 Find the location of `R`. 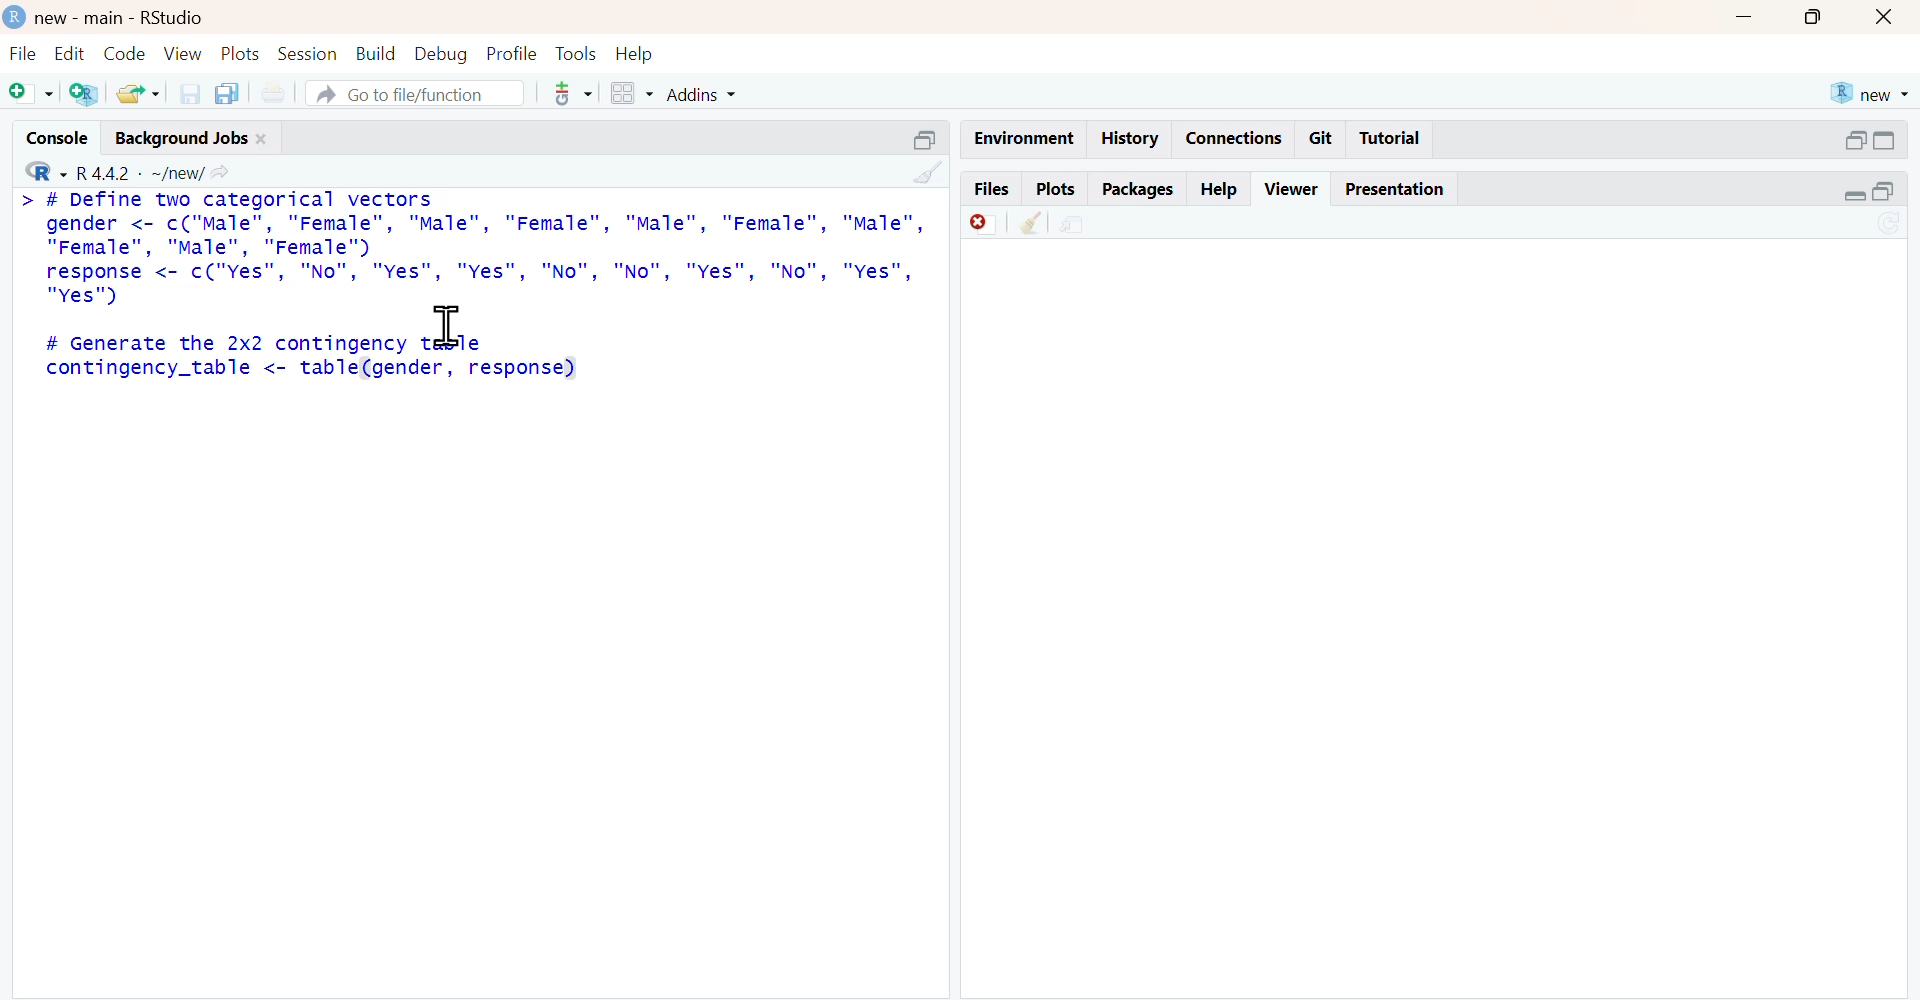

R is located at coordinates (47, 171).